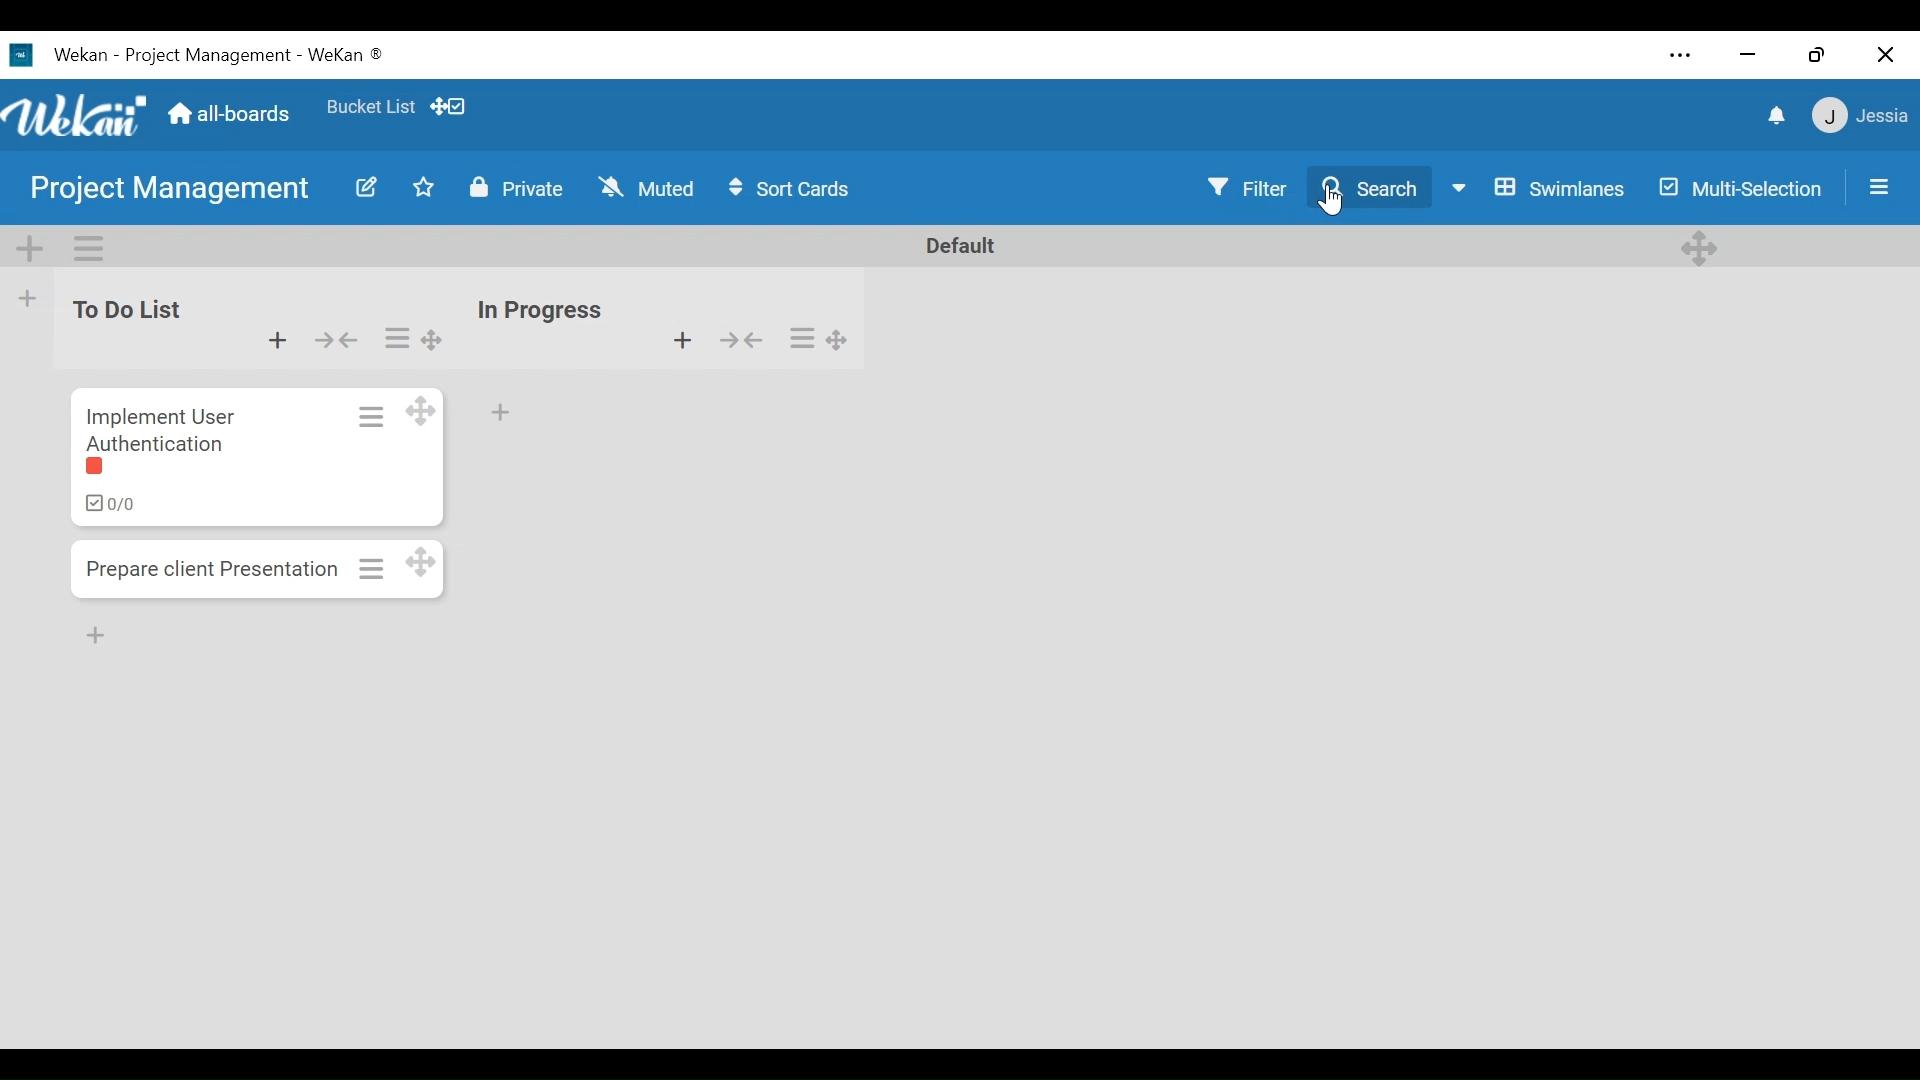 The height and width of the screenshot is (1080, 1920). What do you see at coordinates (546, 306) in the screenshot?
I see `in progress` at bounding box center [546, 306].